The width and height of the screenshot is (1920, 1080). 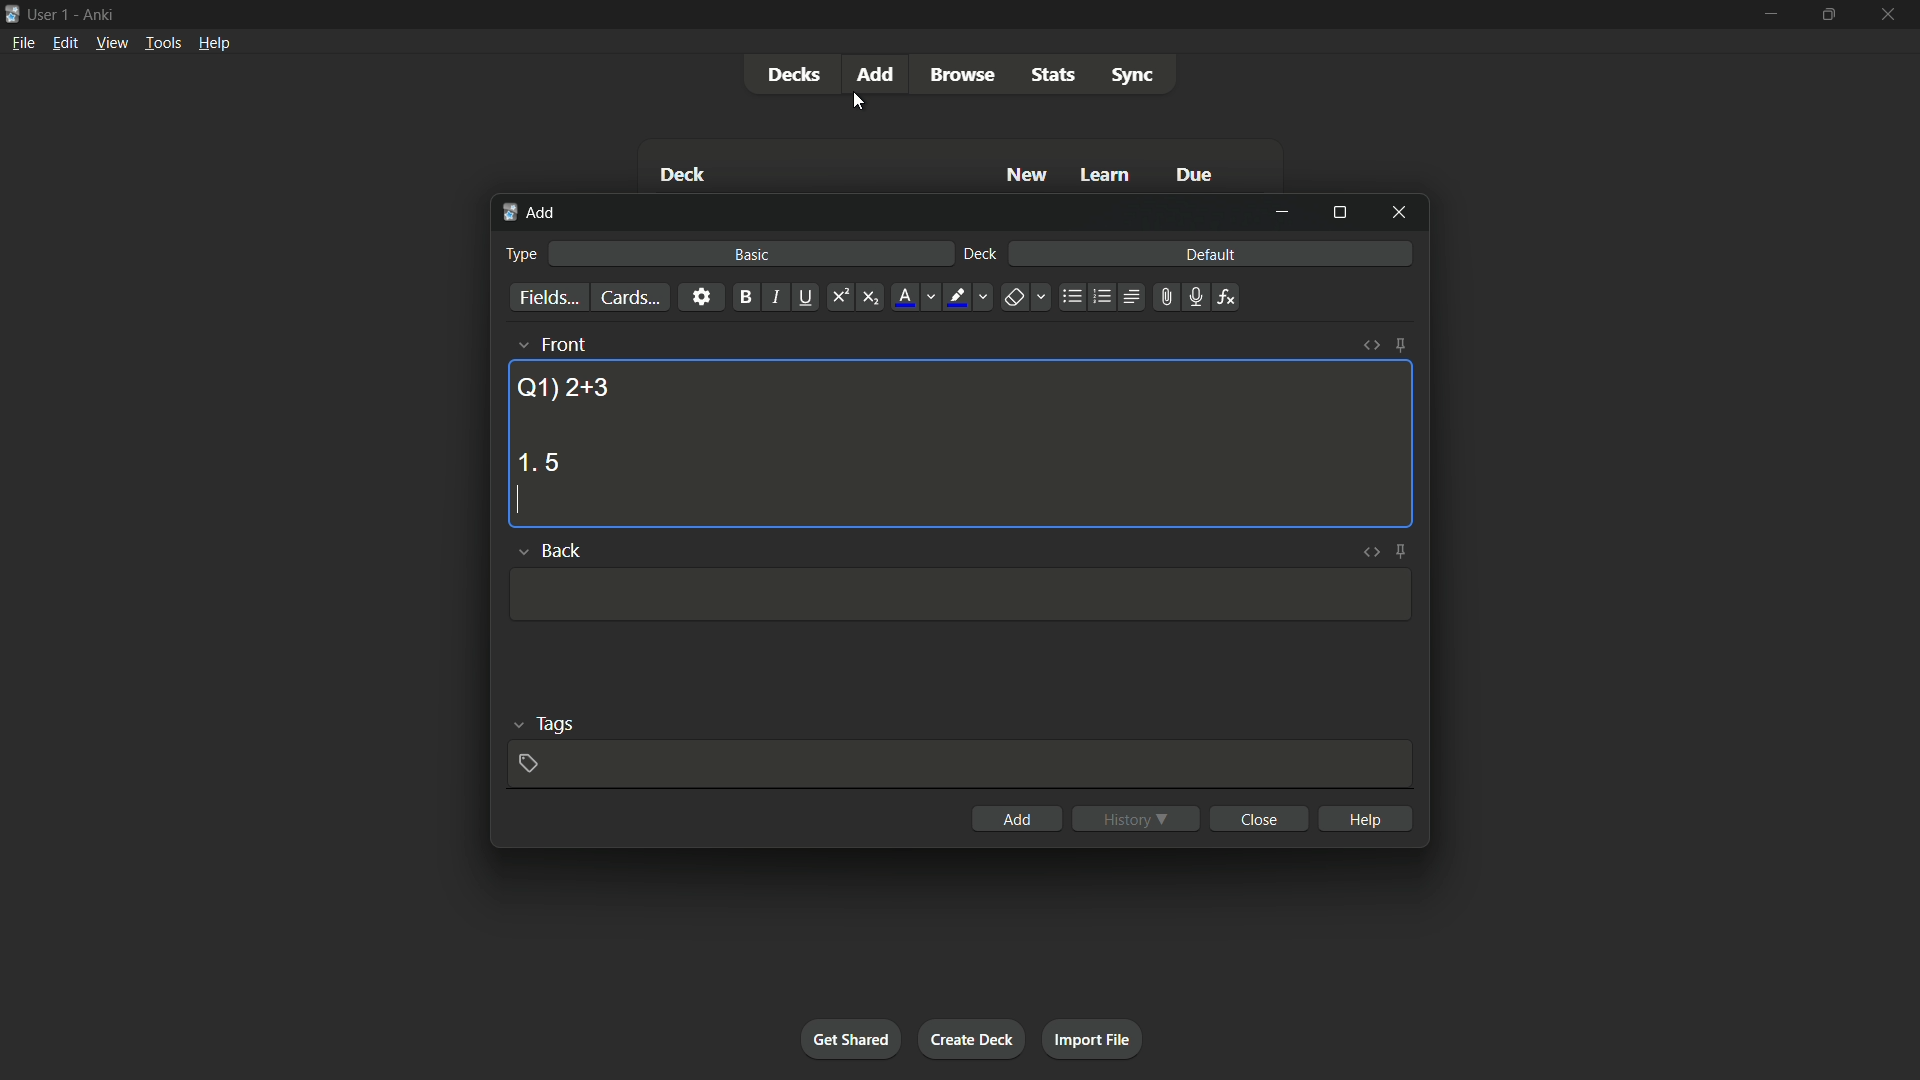 I want to click on learn, so click(x=1105, y=176).